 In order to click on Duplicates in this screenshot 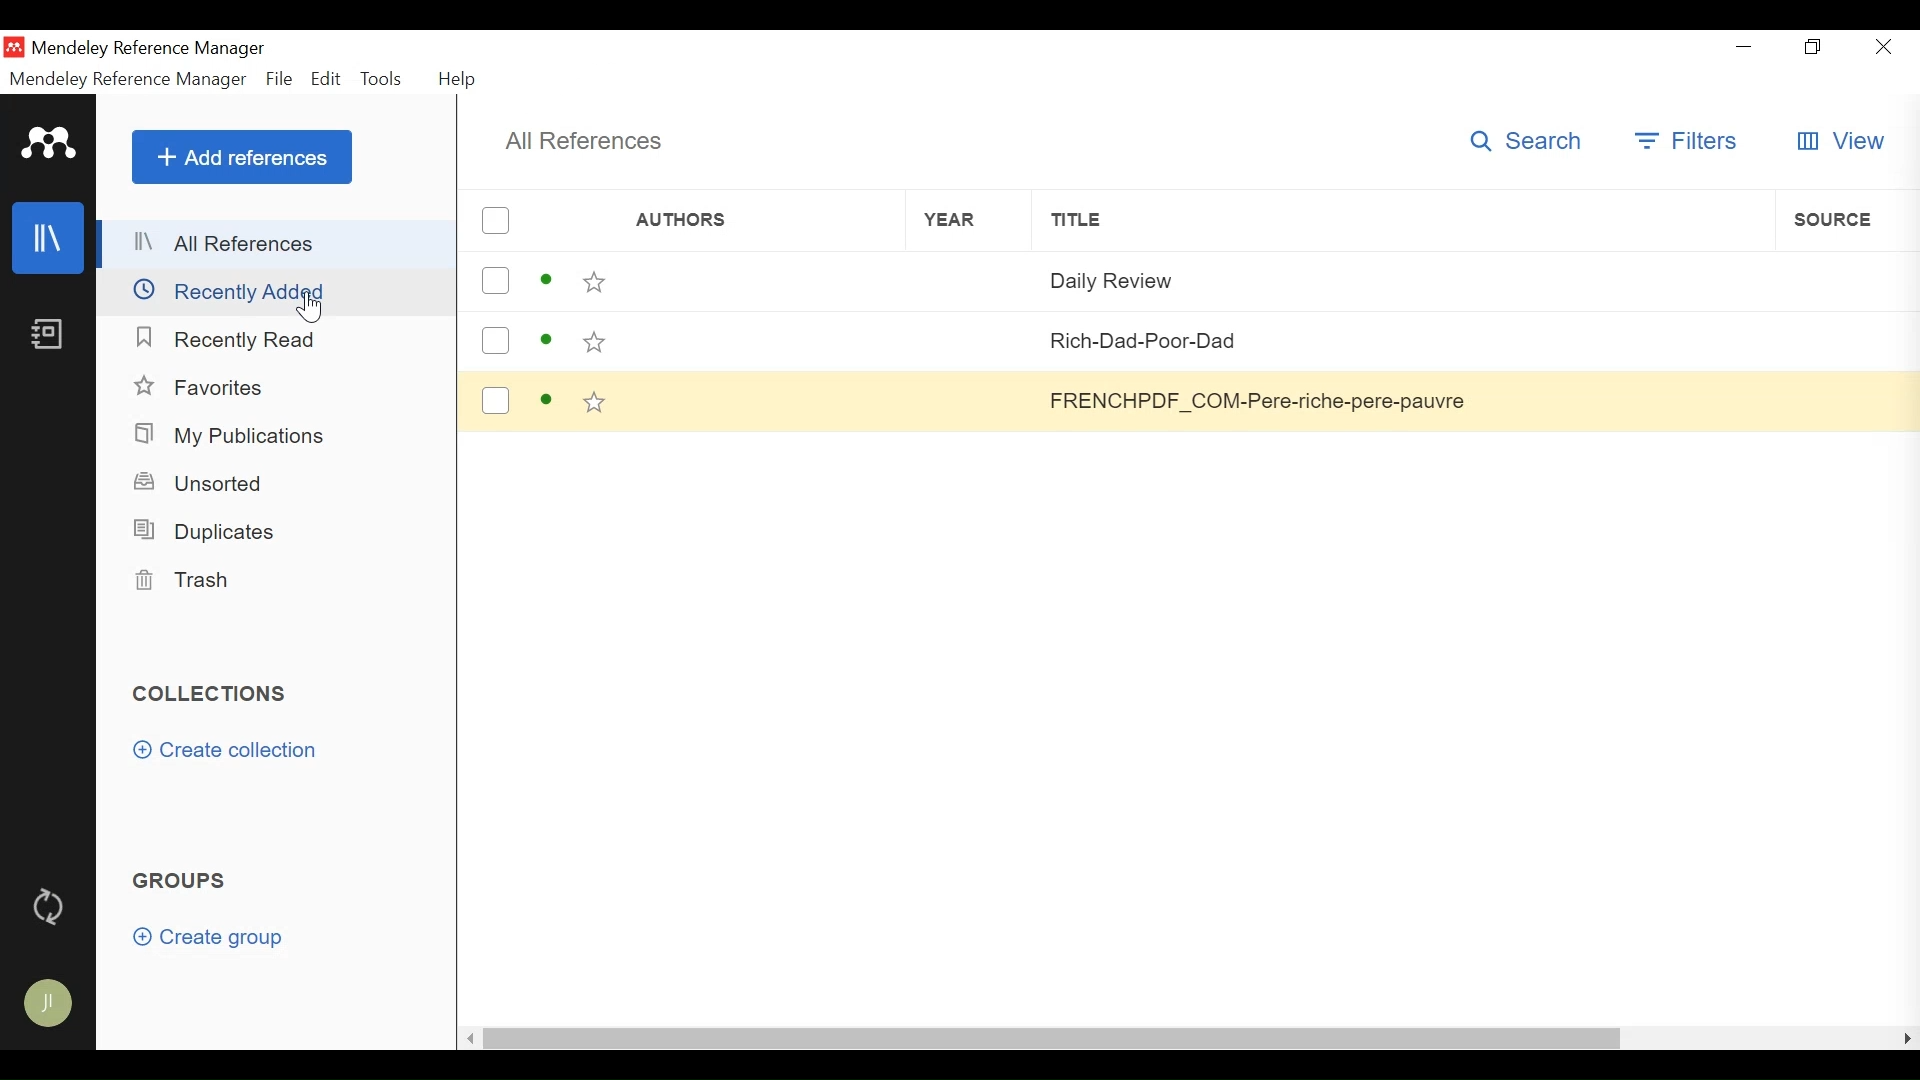, I will do `click(214, 528)`.